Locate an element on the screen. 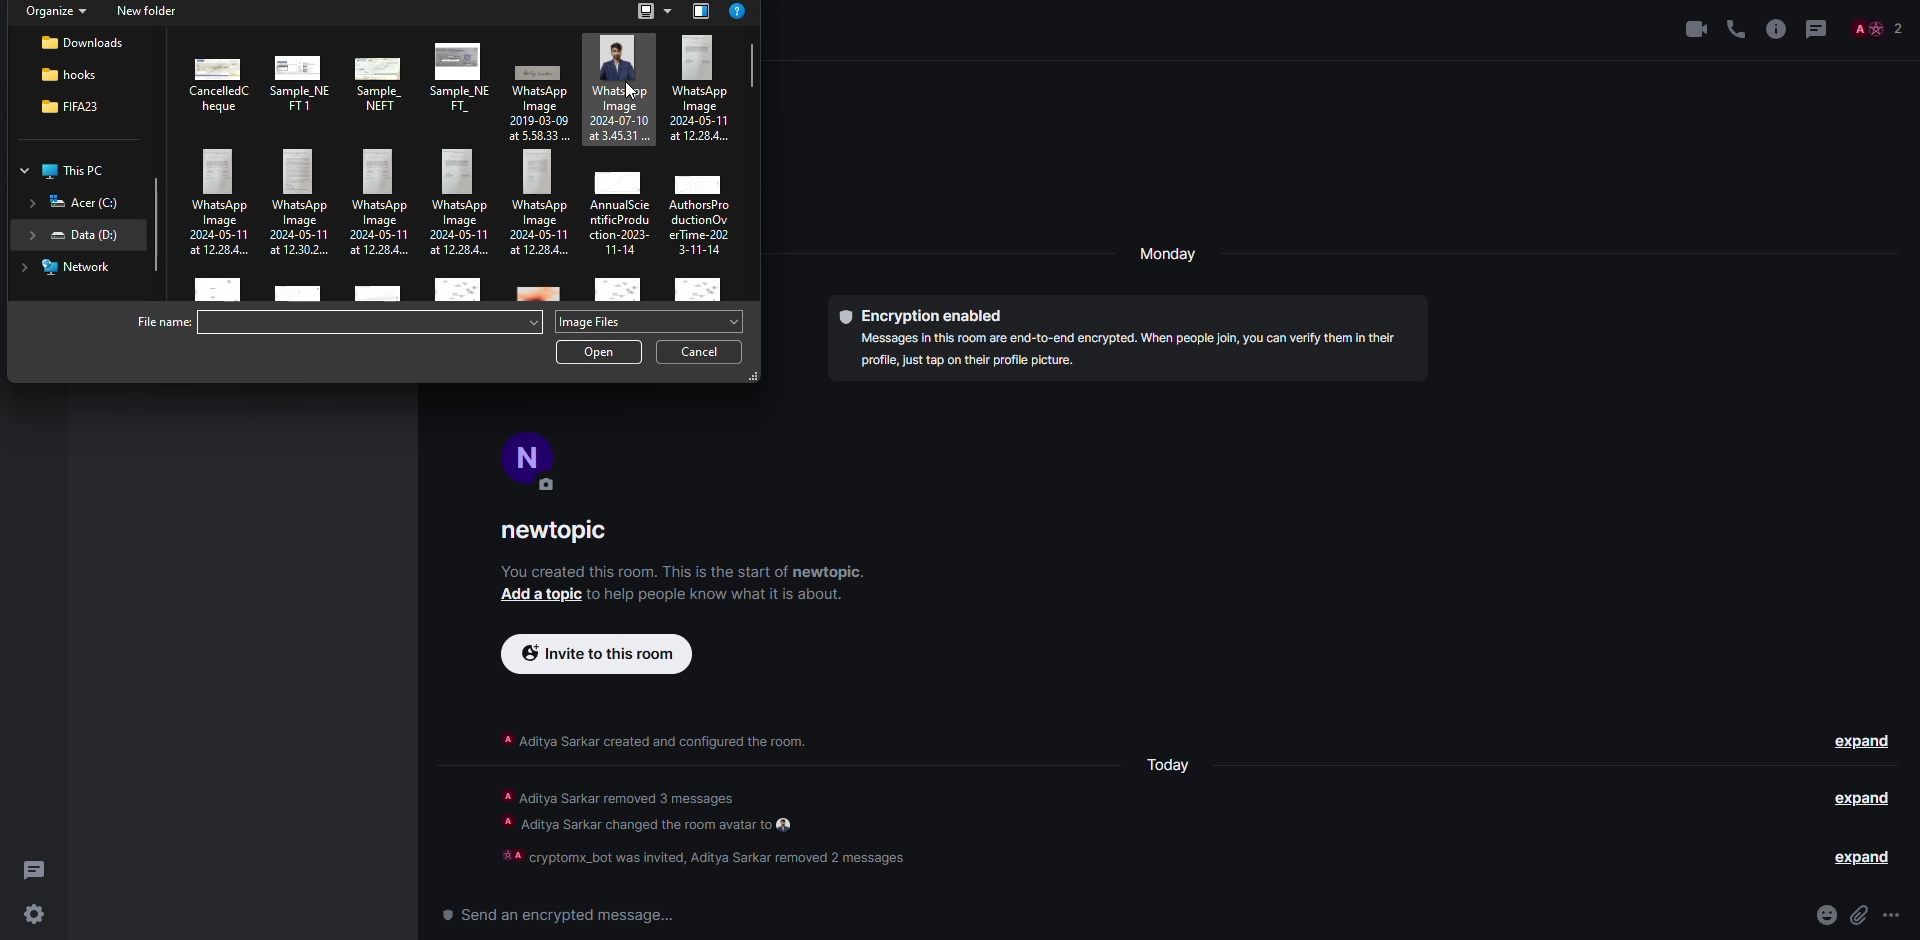  click to select is located at coordinates (303, 78).